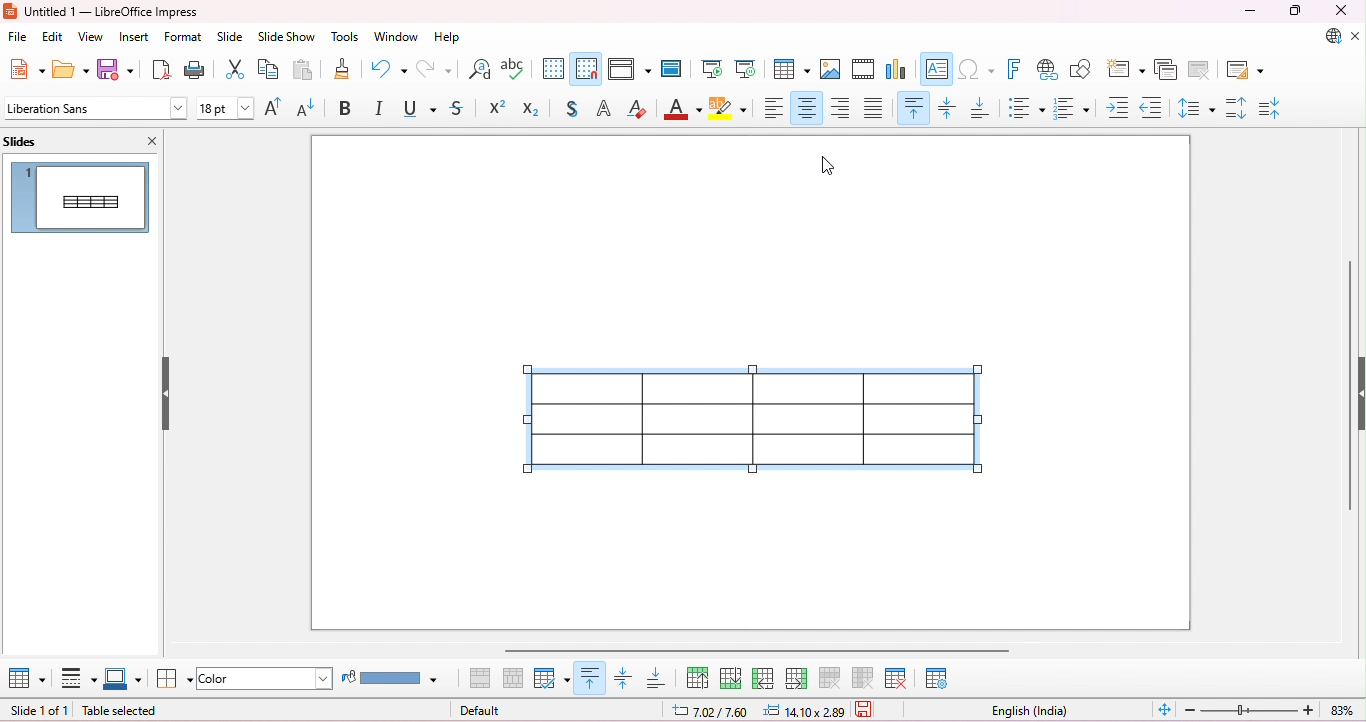 This screenshot has height=722, width=1366. What do you see at coordinates (395, 677) in the screenshot?
I see `fill color` at bounding box center [395, 677].